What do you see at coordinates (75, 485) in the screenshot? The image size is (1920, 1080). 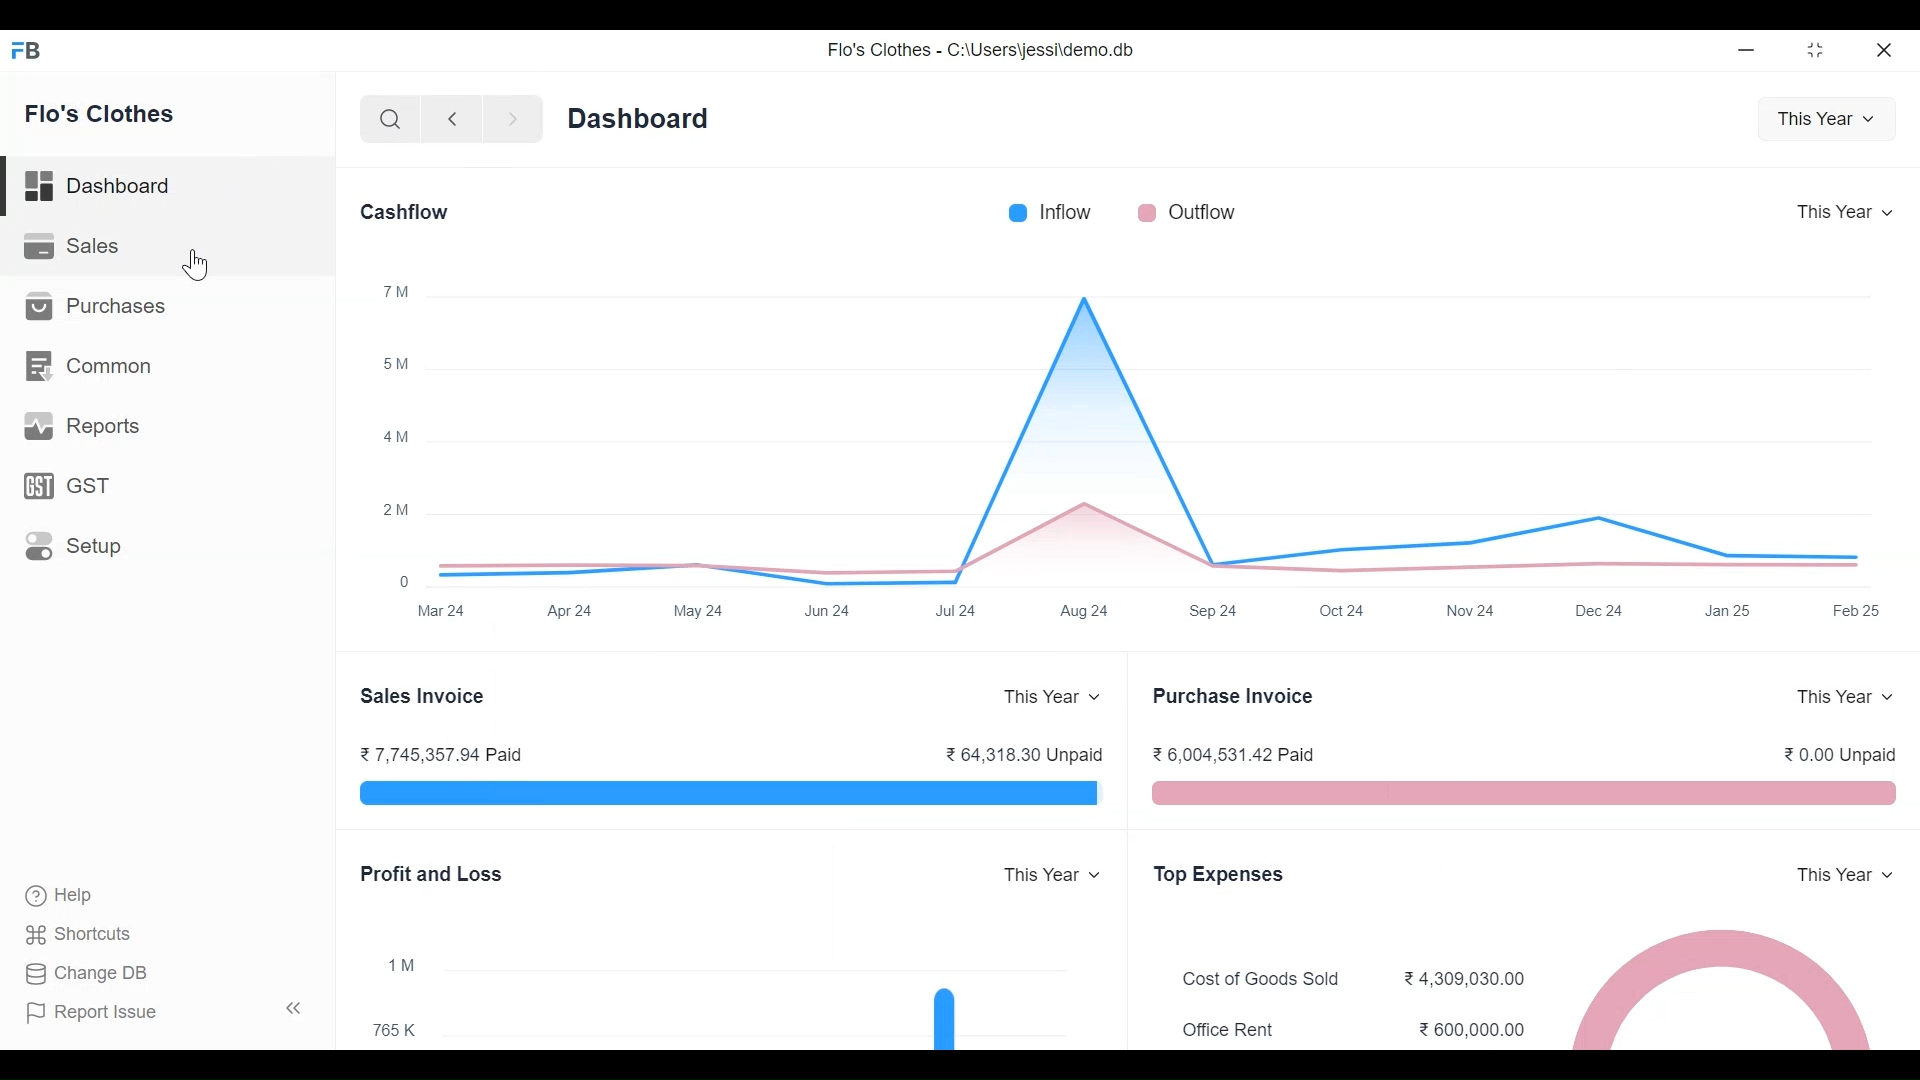 I see `GST` at bounding box center [75, 485].